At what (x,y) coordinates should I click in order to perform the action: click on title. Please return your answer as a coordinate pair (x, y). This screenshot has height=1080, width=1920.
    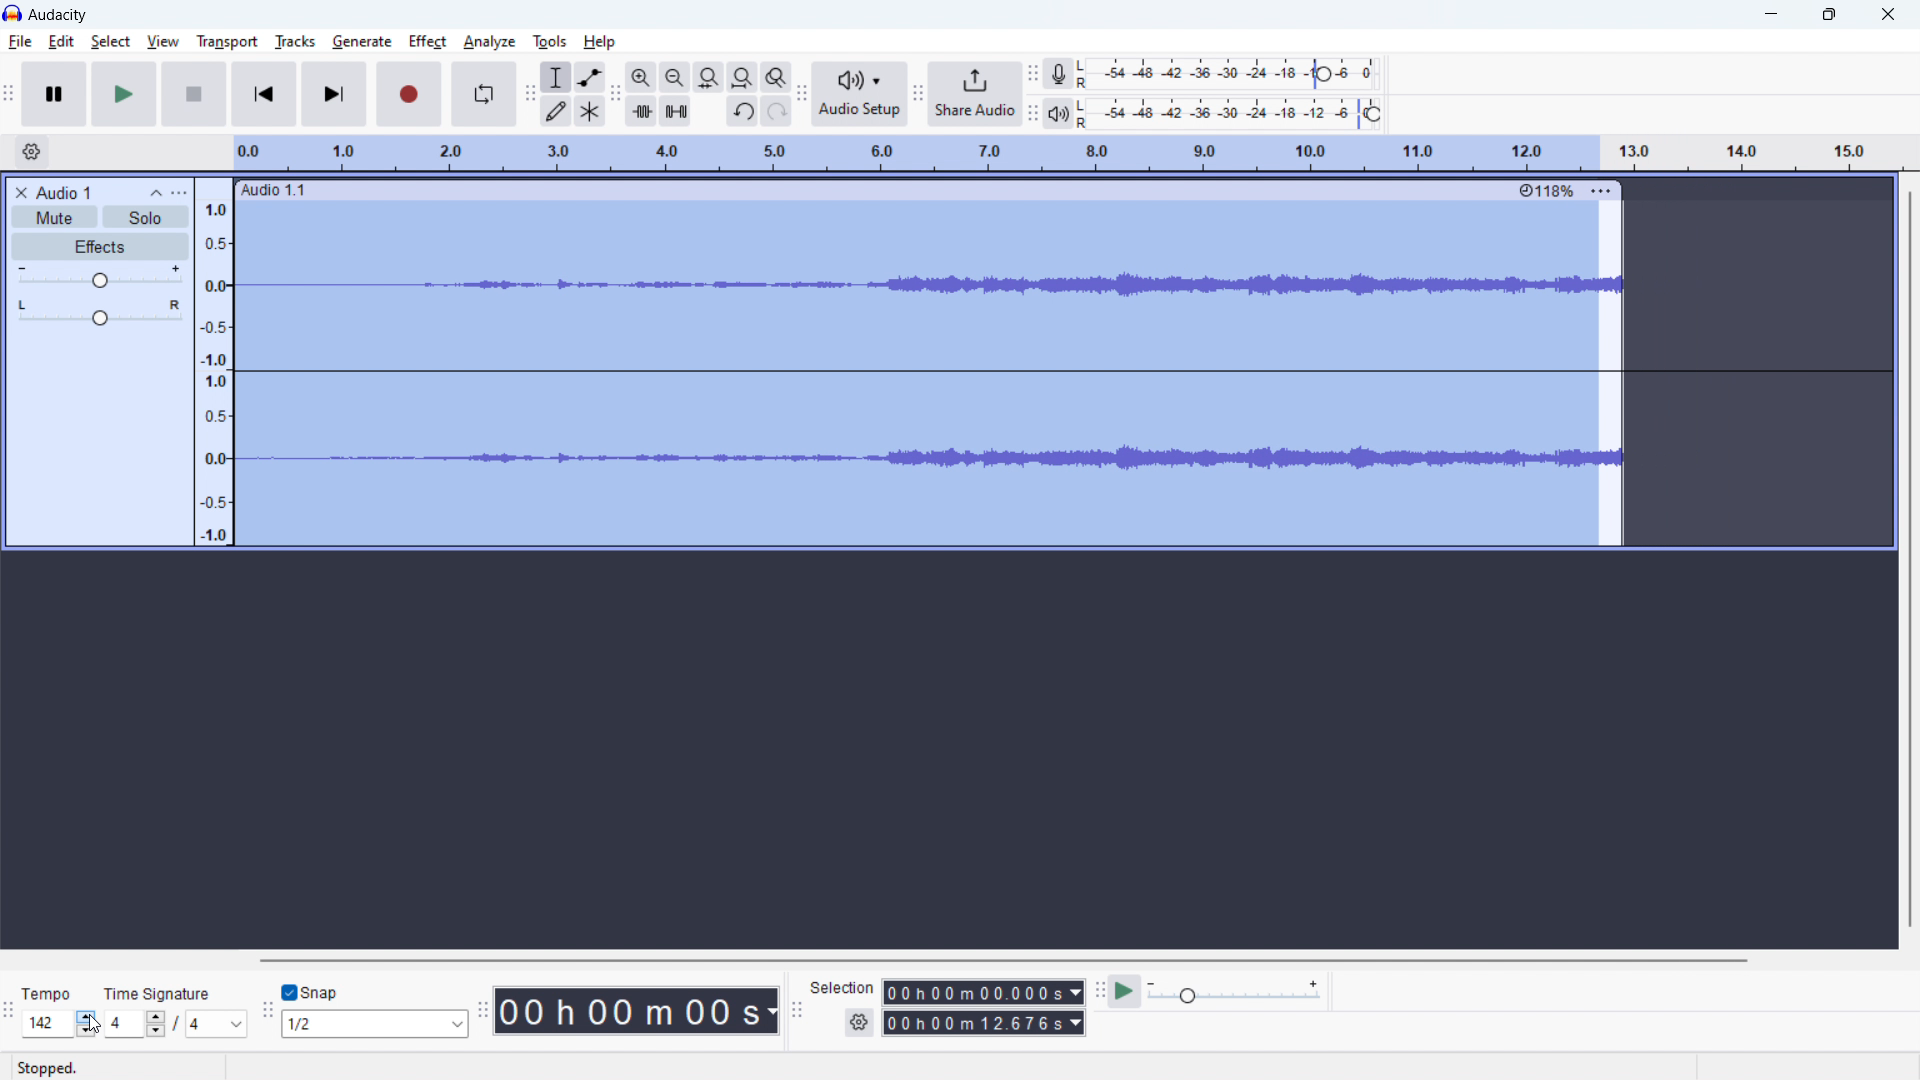
    Looking at the image, I should click on (59, 16).